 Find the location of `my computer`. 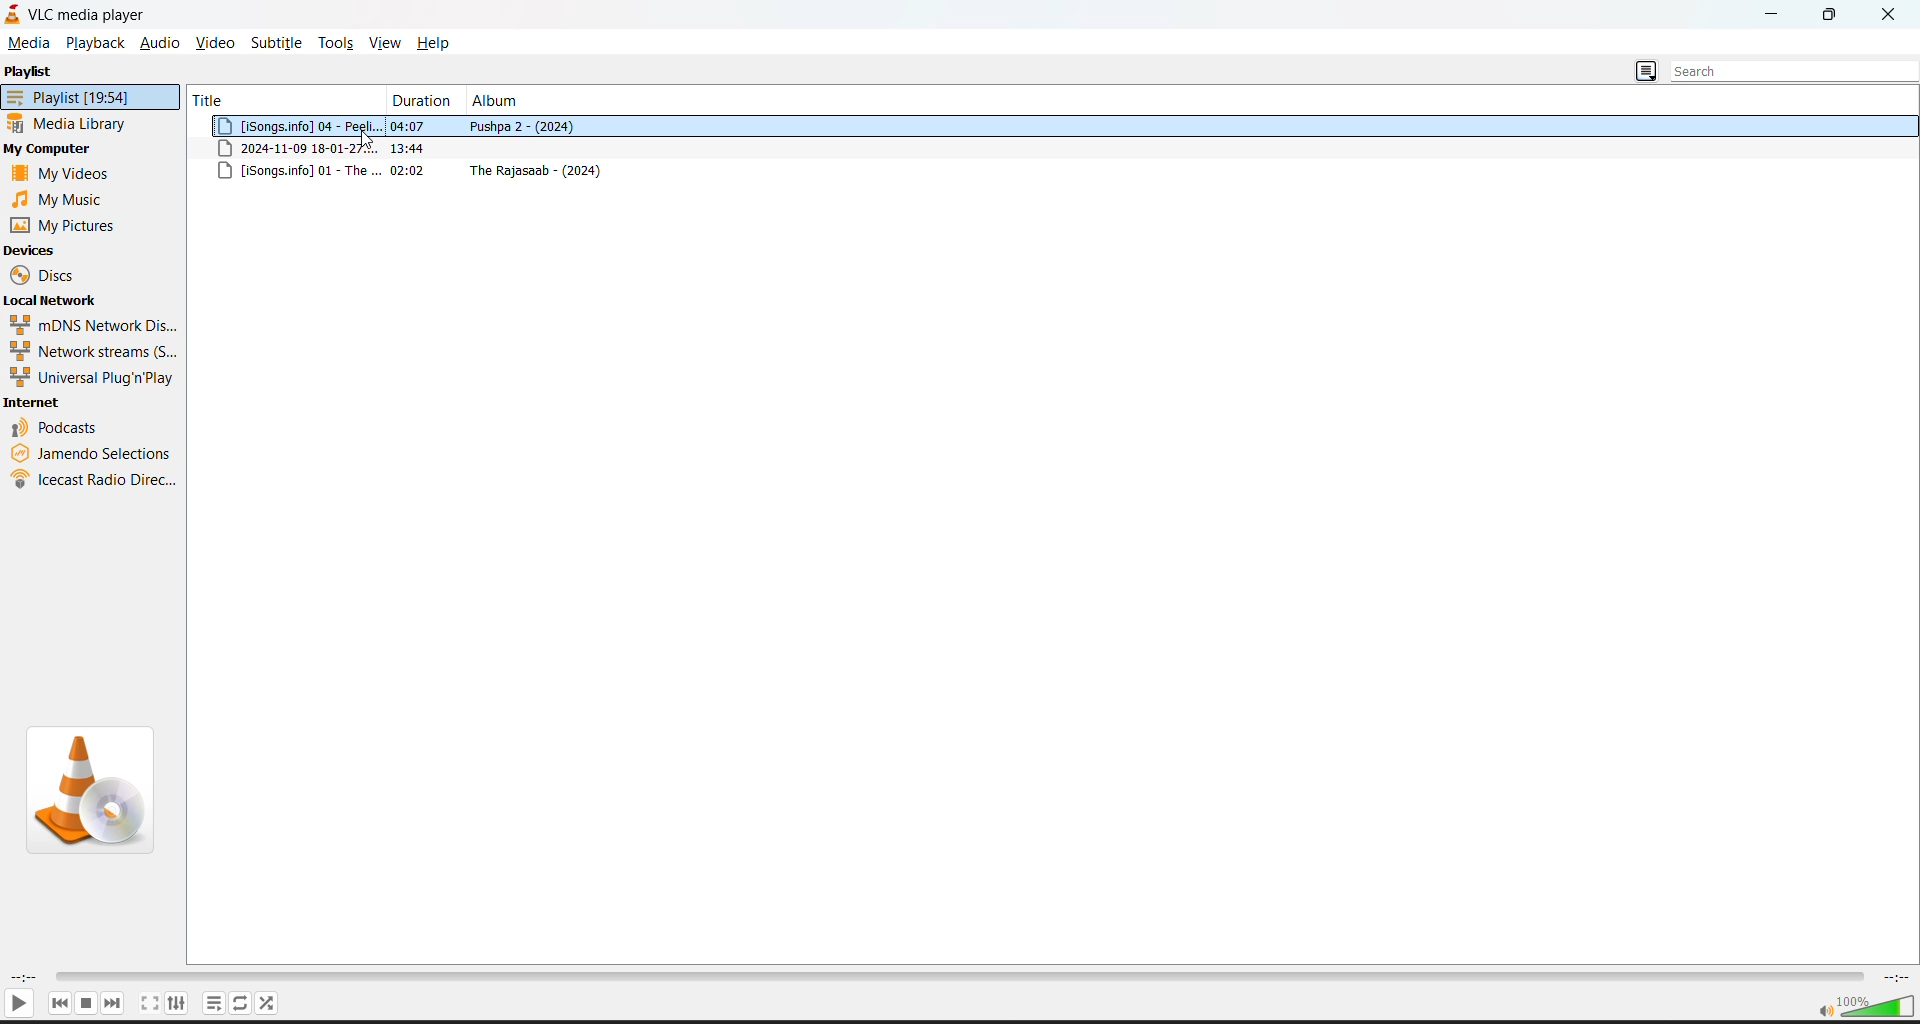

my computer is located at coordinates (50, 150).